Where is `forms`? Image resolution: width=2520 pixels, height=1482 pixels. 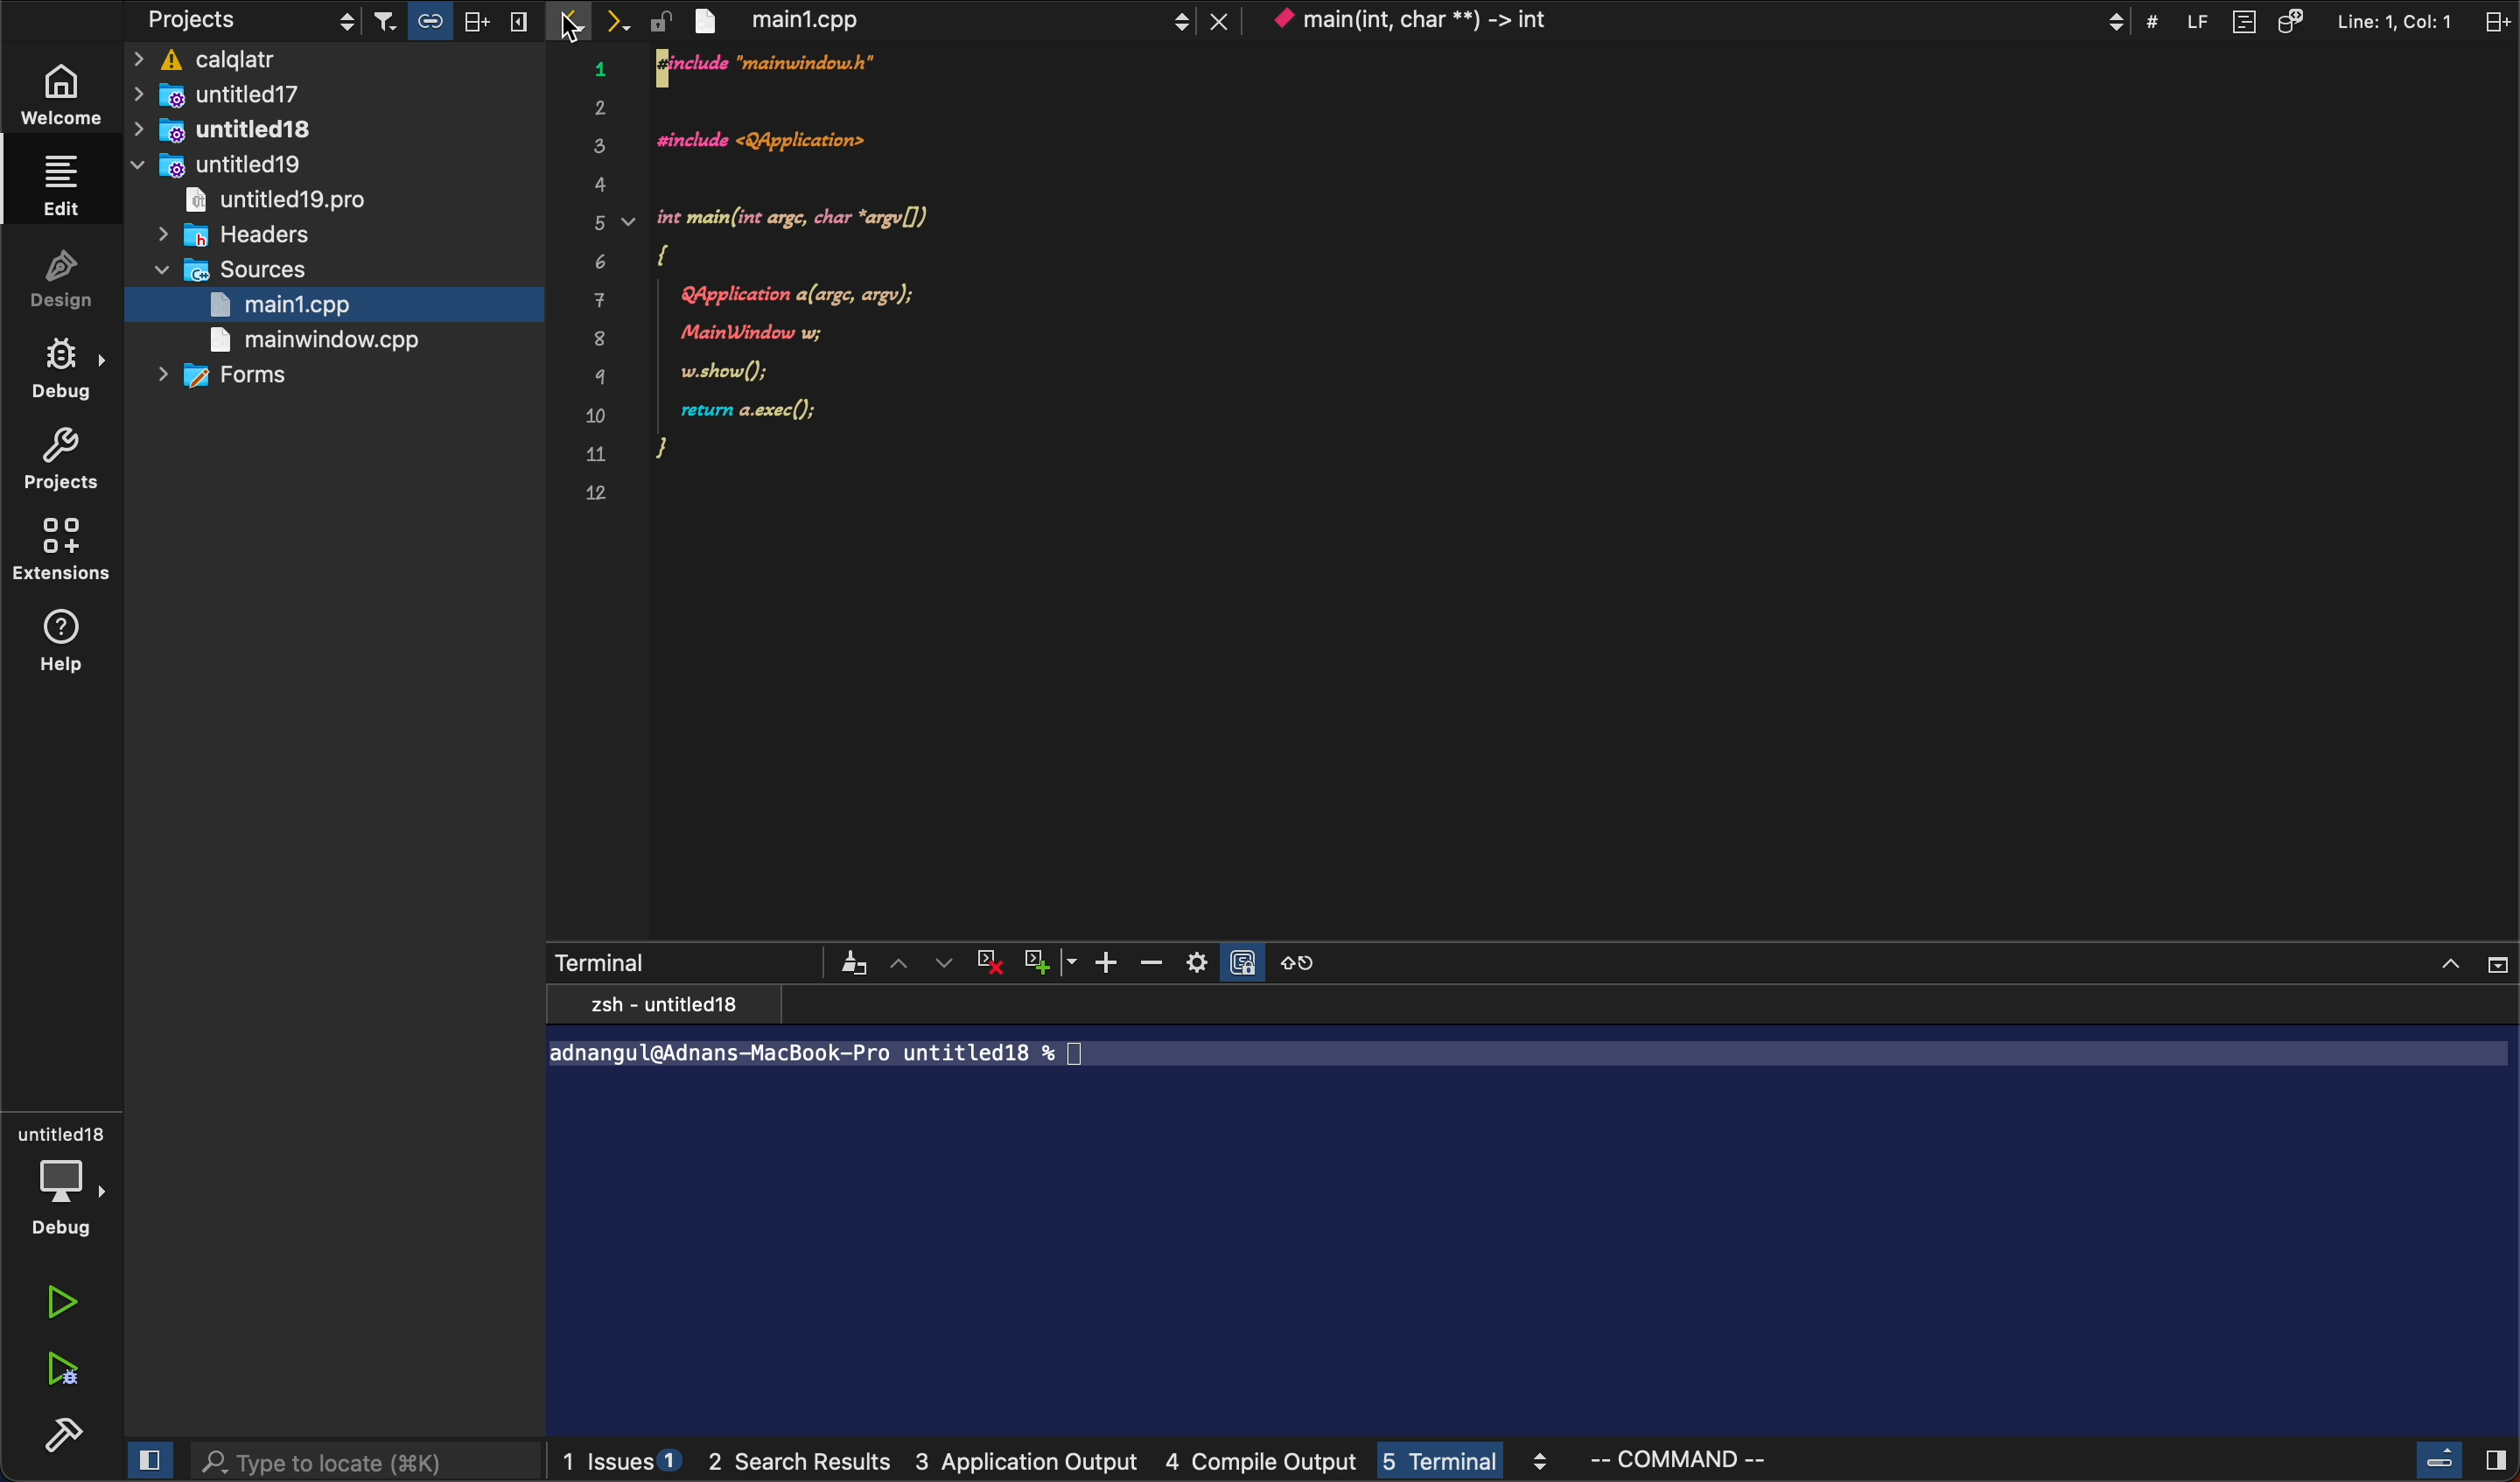 forms is located at coordinates (235, 378).